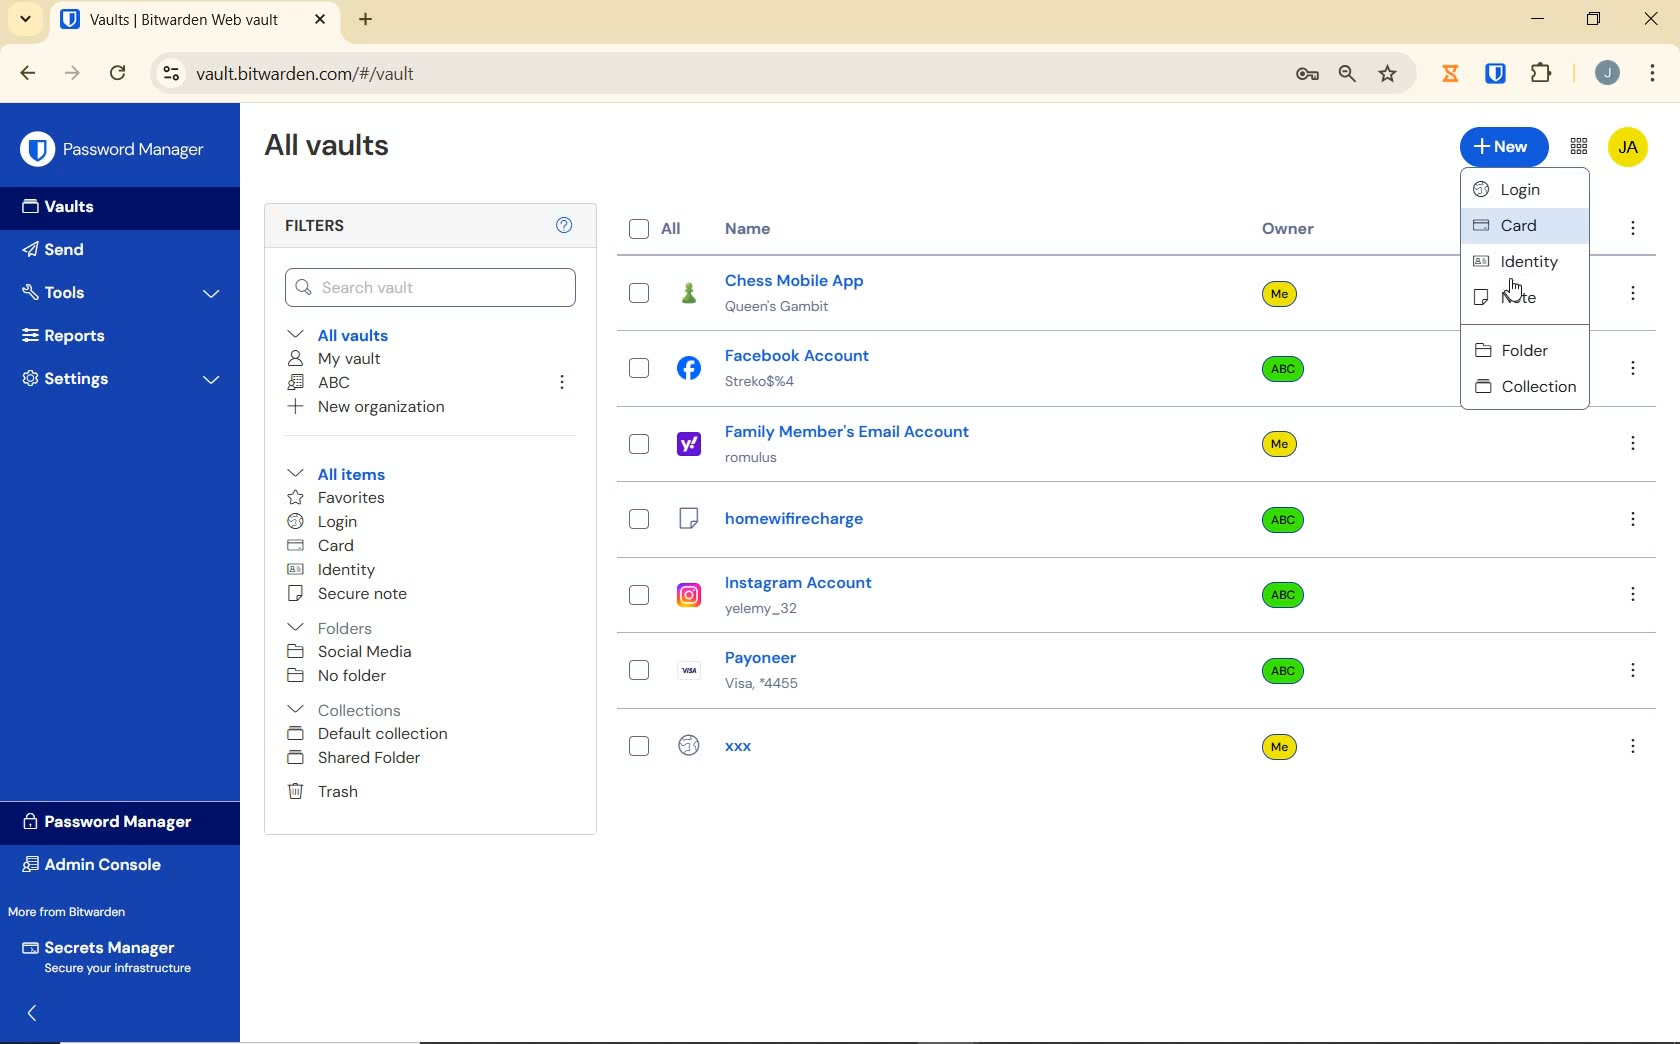 The image size is (1680, 1044). I want to click on open tab, so click(169, 20).